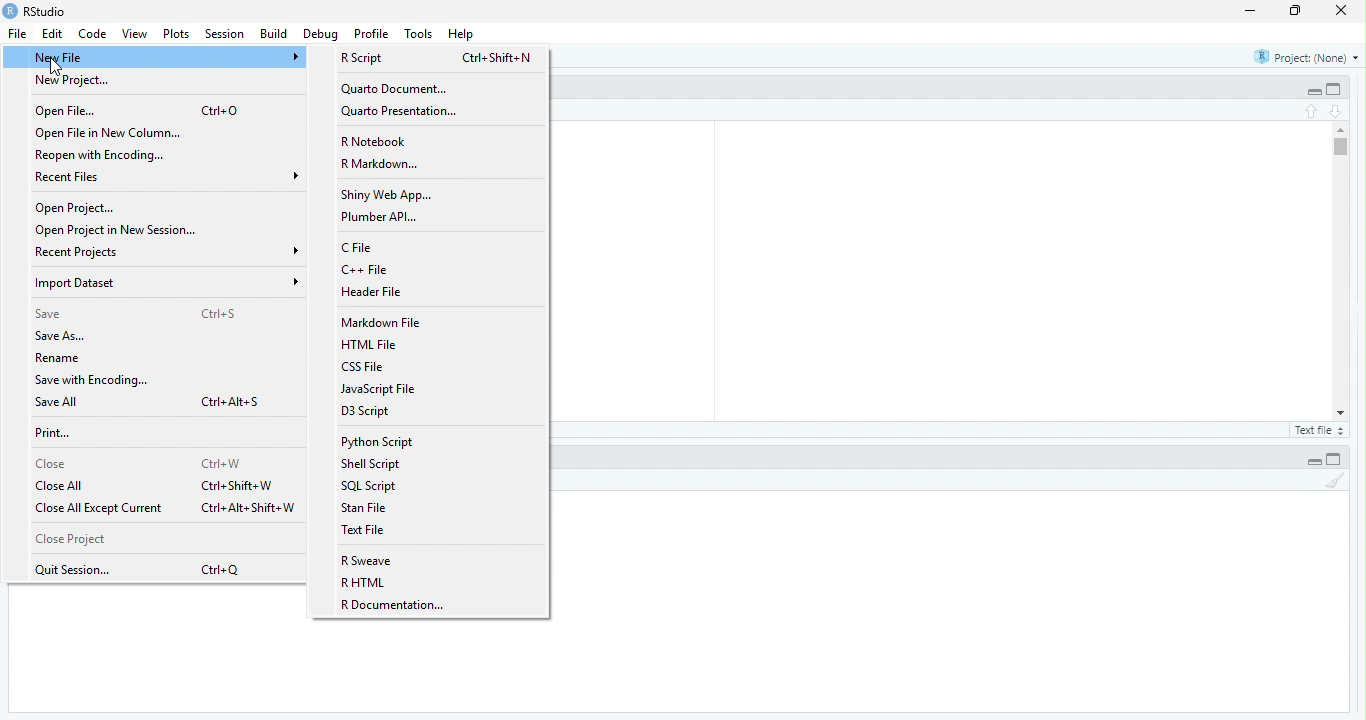 This screenshot has height=720, width=1366. I want to click on JavaScript File, so click(380, 389).